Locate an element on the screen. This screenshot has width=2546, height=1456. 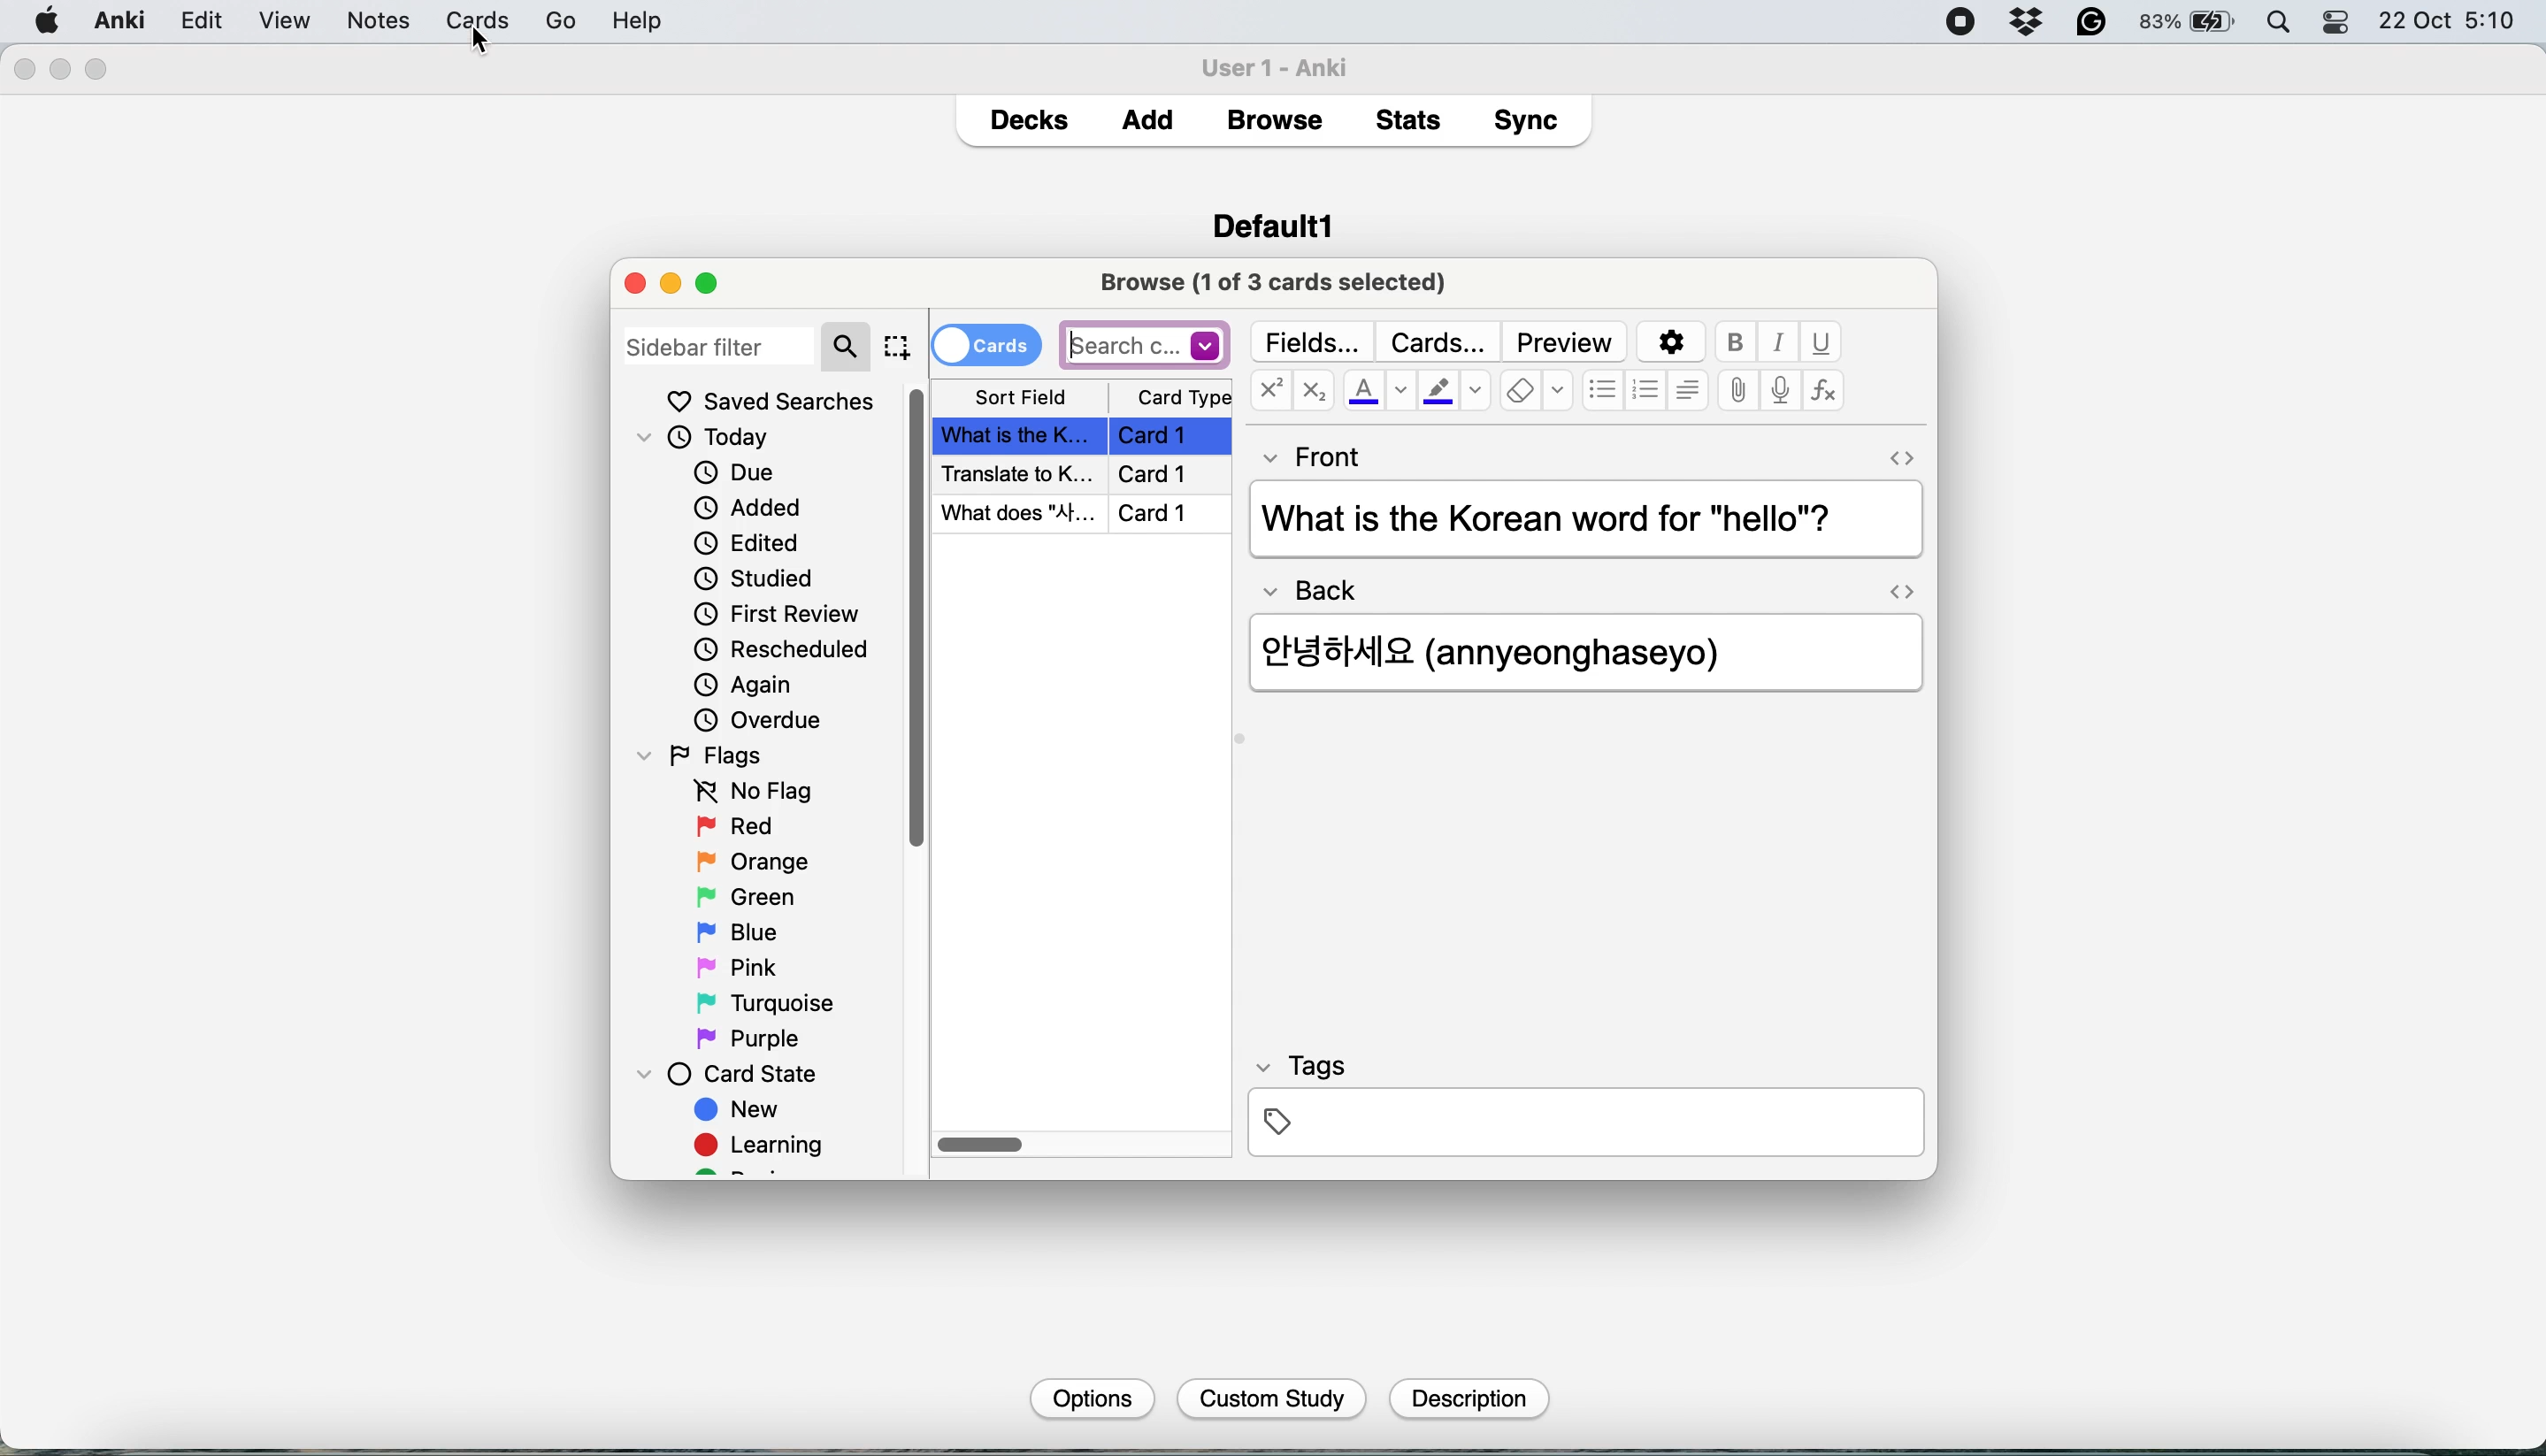
highlight color is located at coordinates (1453, 394).